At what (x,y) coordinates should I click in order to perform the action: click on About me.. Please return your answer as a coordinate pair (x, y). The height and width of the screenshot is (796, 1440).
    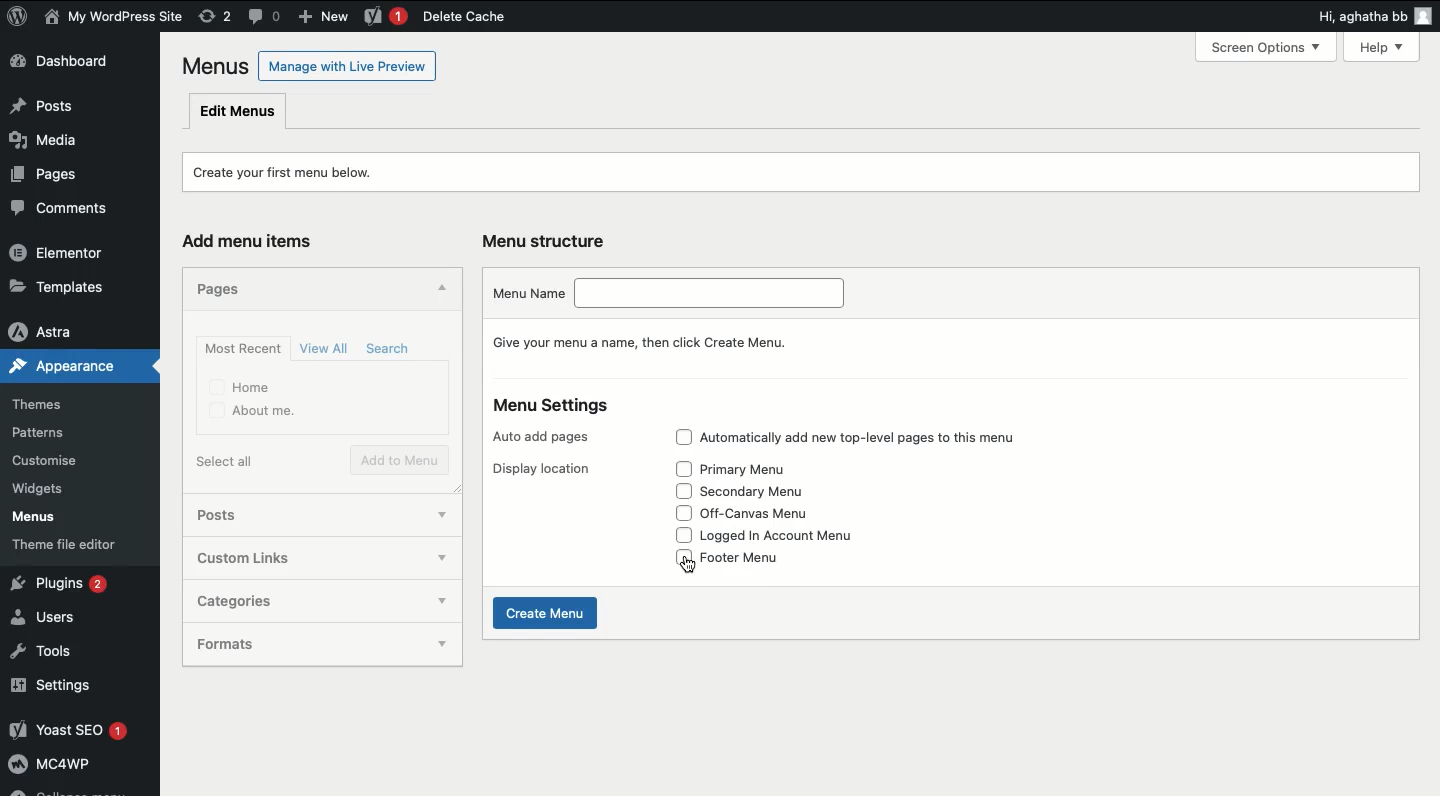
    Looking at the image, I should click on (251, 412).